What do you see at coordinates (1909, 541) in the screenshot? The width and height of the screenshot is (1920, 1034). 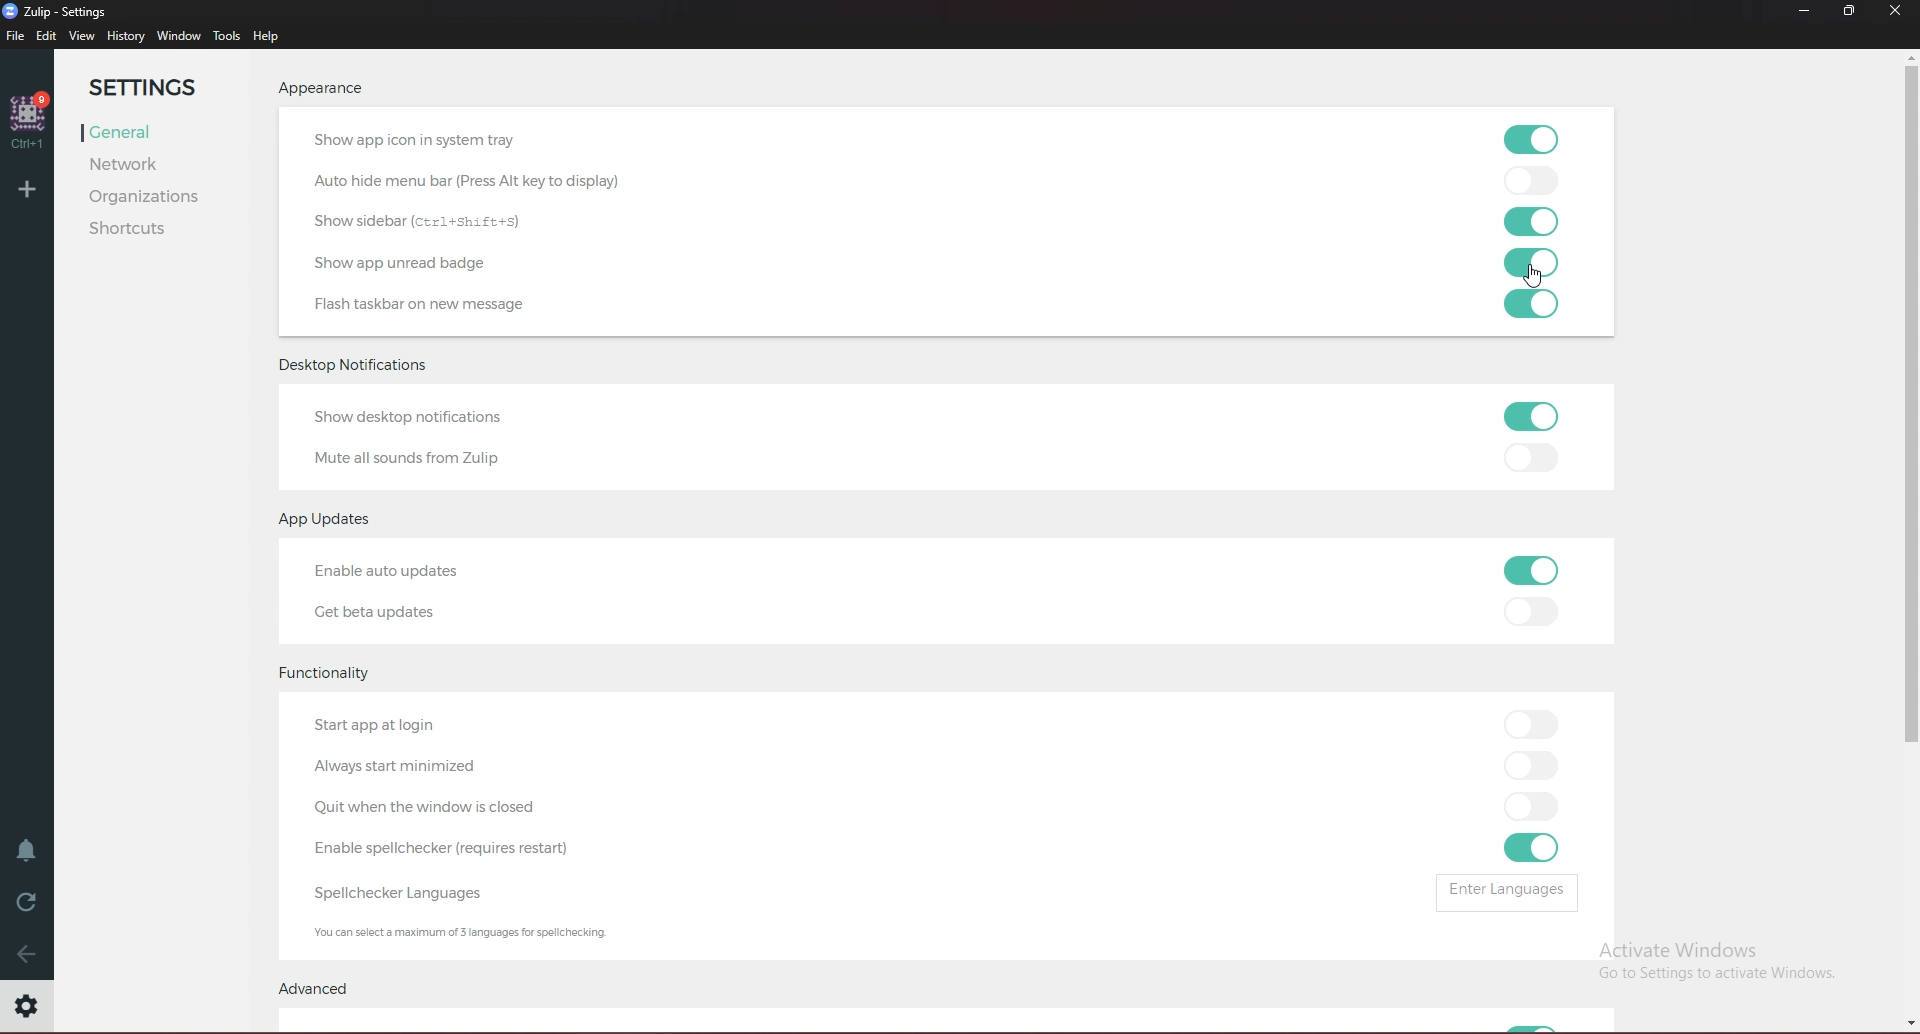 I see `scroll bar` at bounding box center [1909, 541].